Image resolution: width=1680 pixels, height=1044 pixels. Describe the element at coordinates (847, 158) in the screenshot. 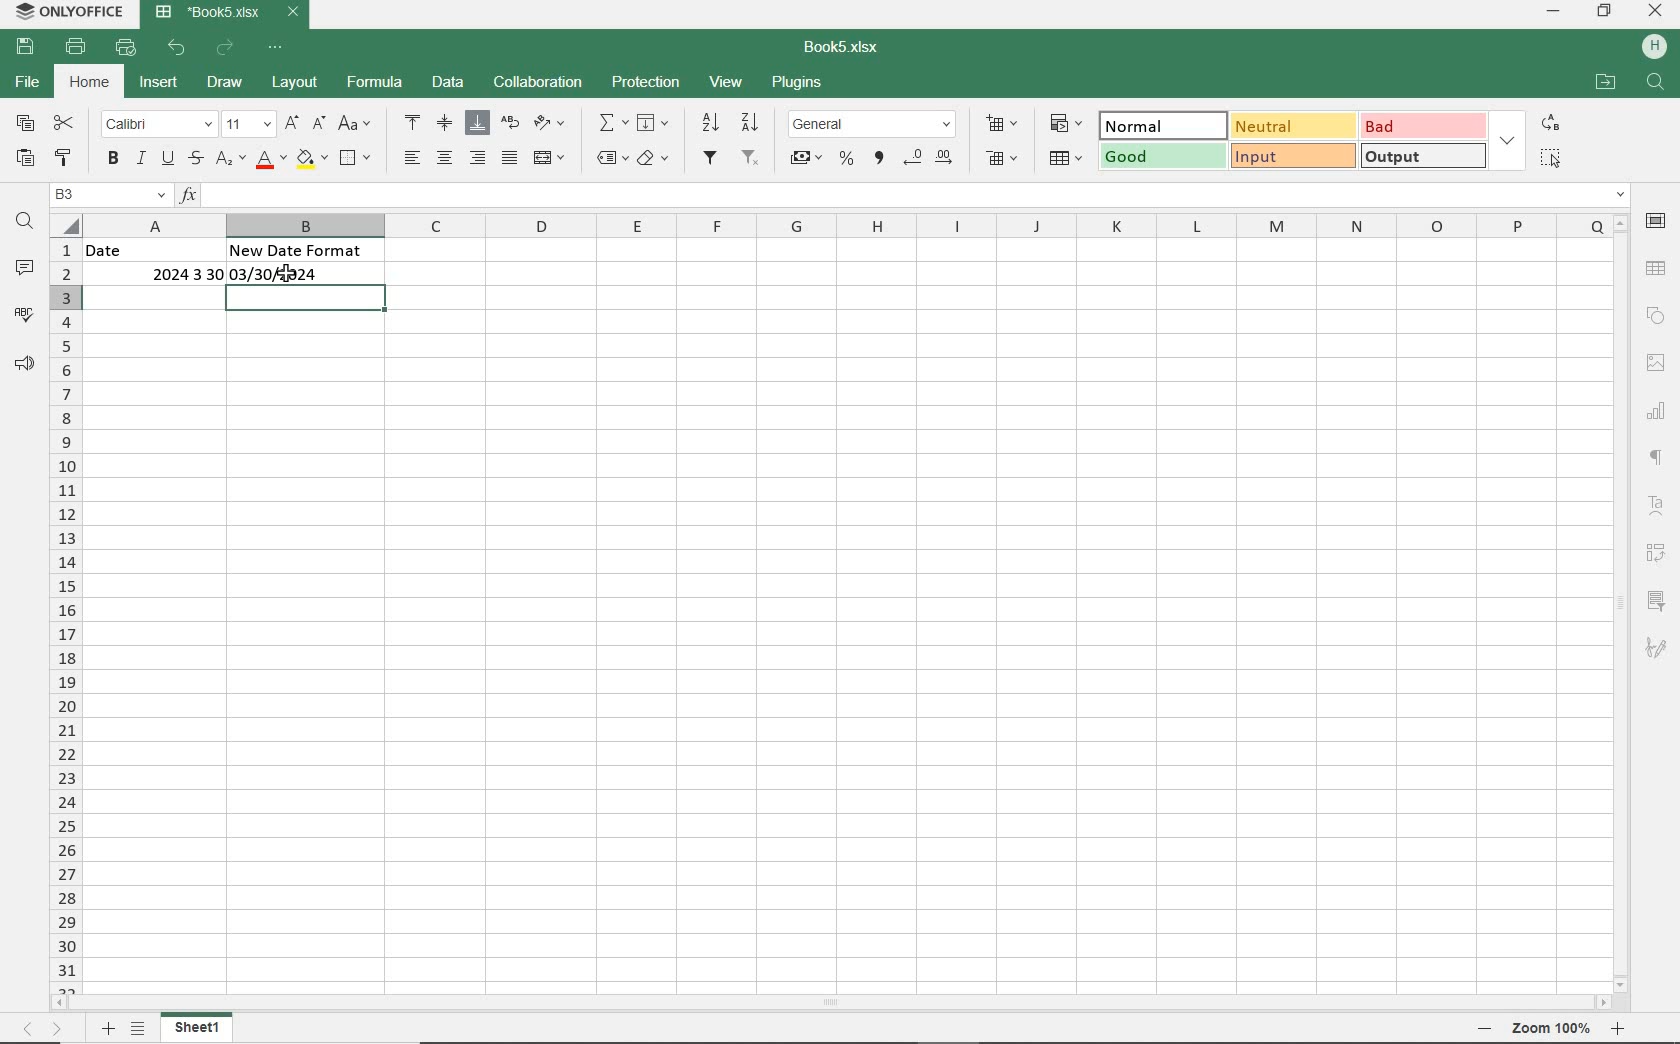

I see `PERCENT STYLE` at that location.